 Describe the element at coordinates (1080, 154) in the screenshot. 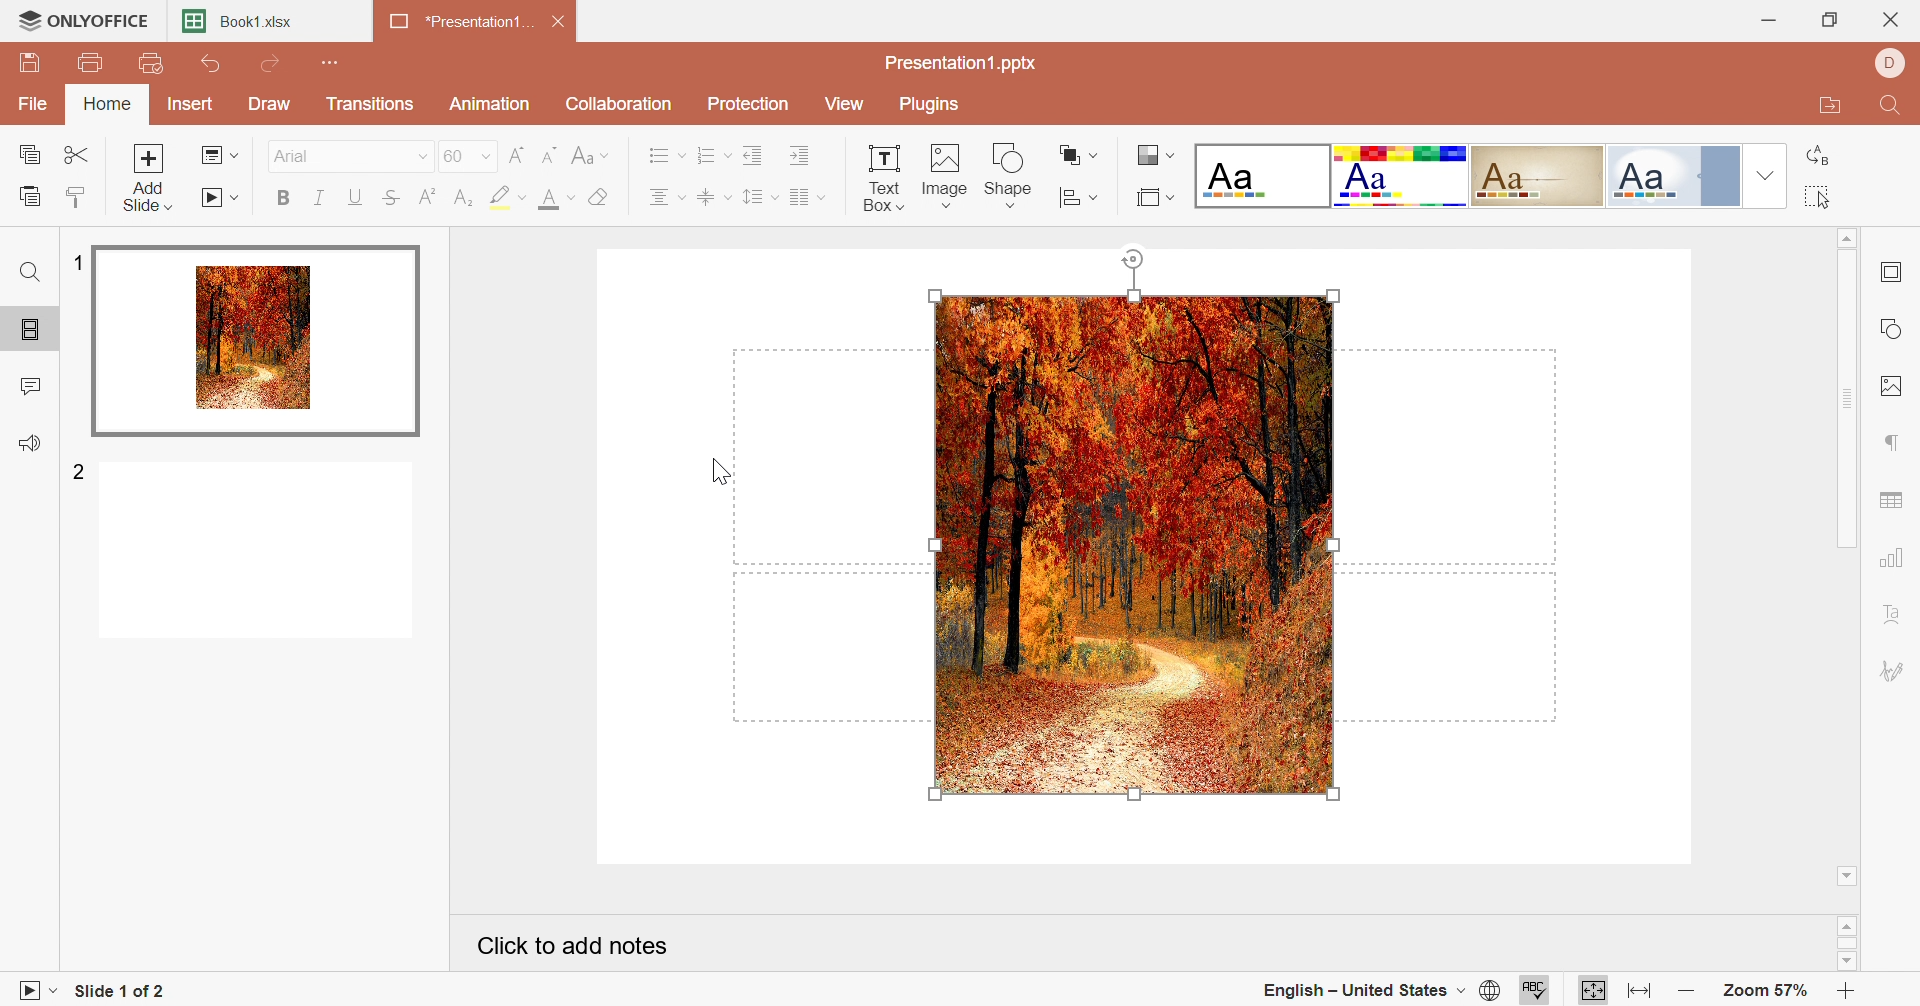

I see `Align shape` at that location.